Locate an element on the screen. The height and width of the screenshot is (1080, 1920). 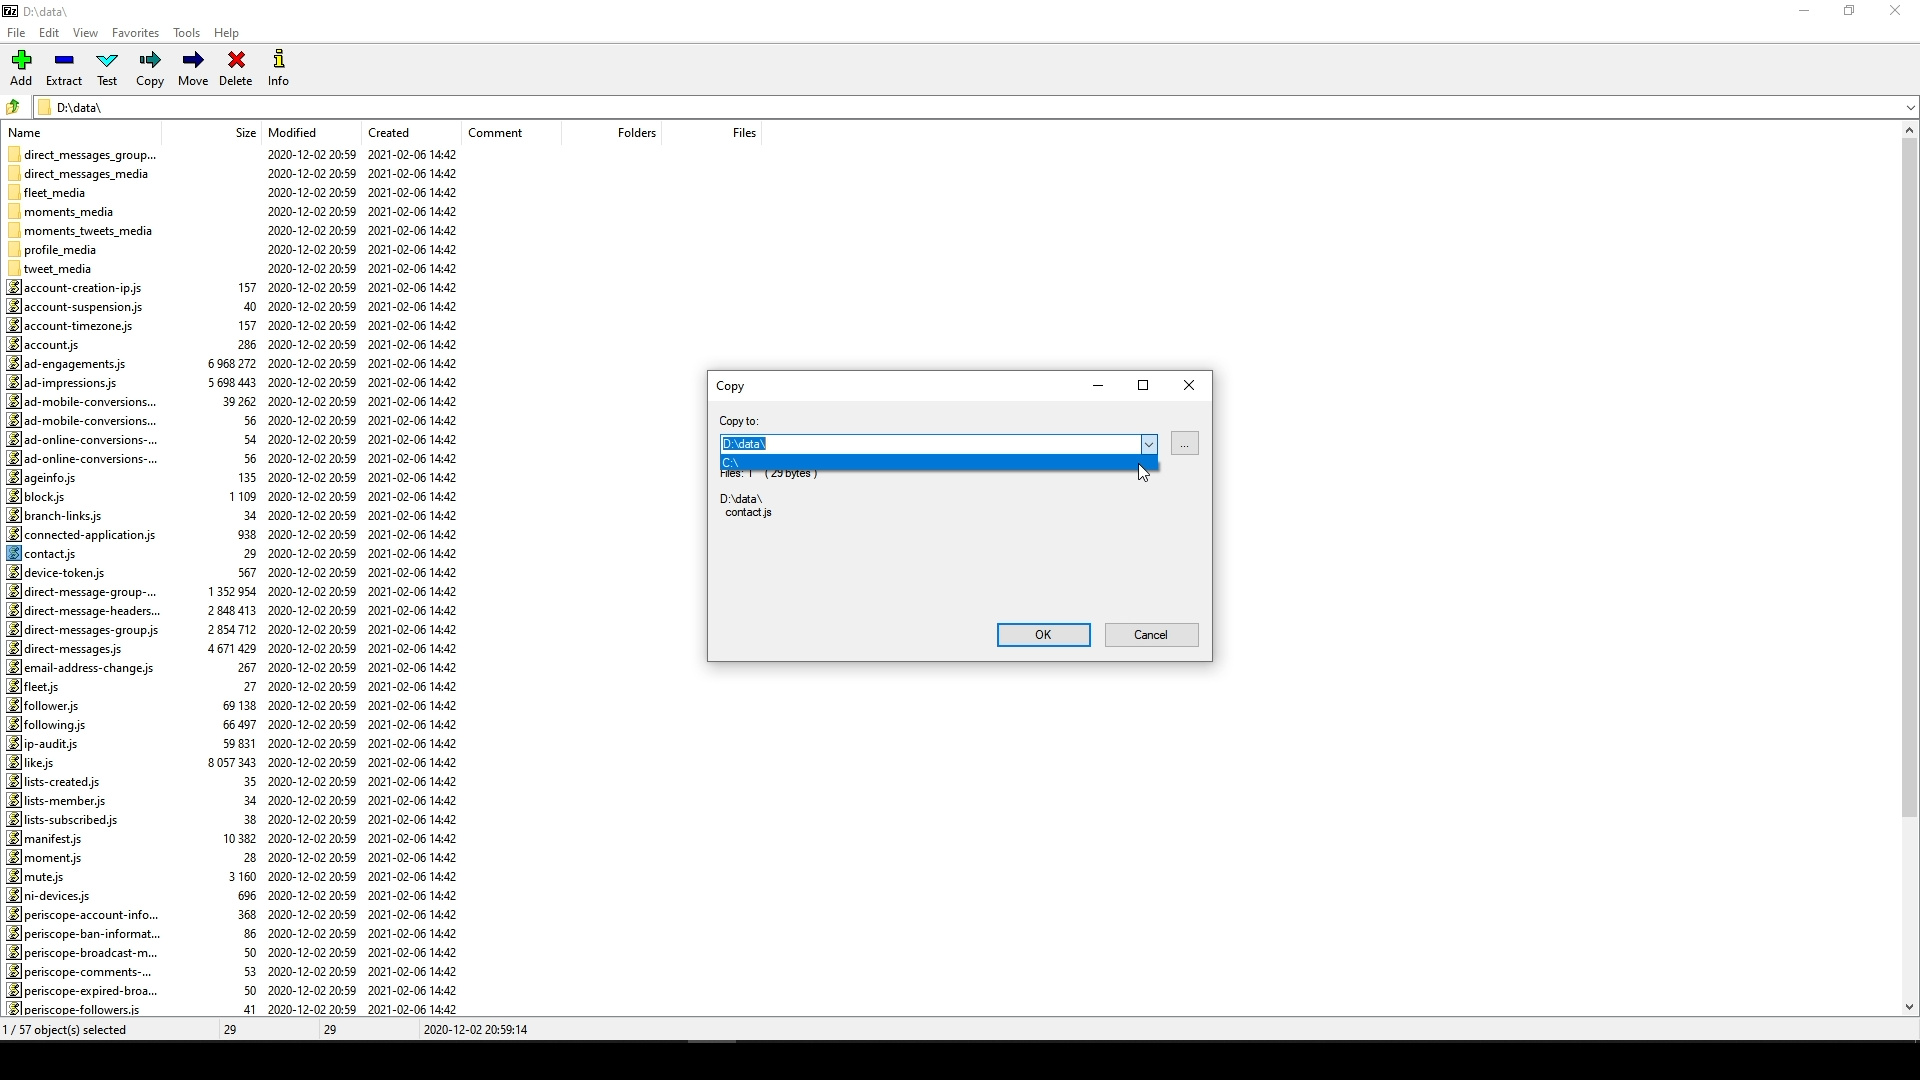
close is located at coordinates (1899, 12).